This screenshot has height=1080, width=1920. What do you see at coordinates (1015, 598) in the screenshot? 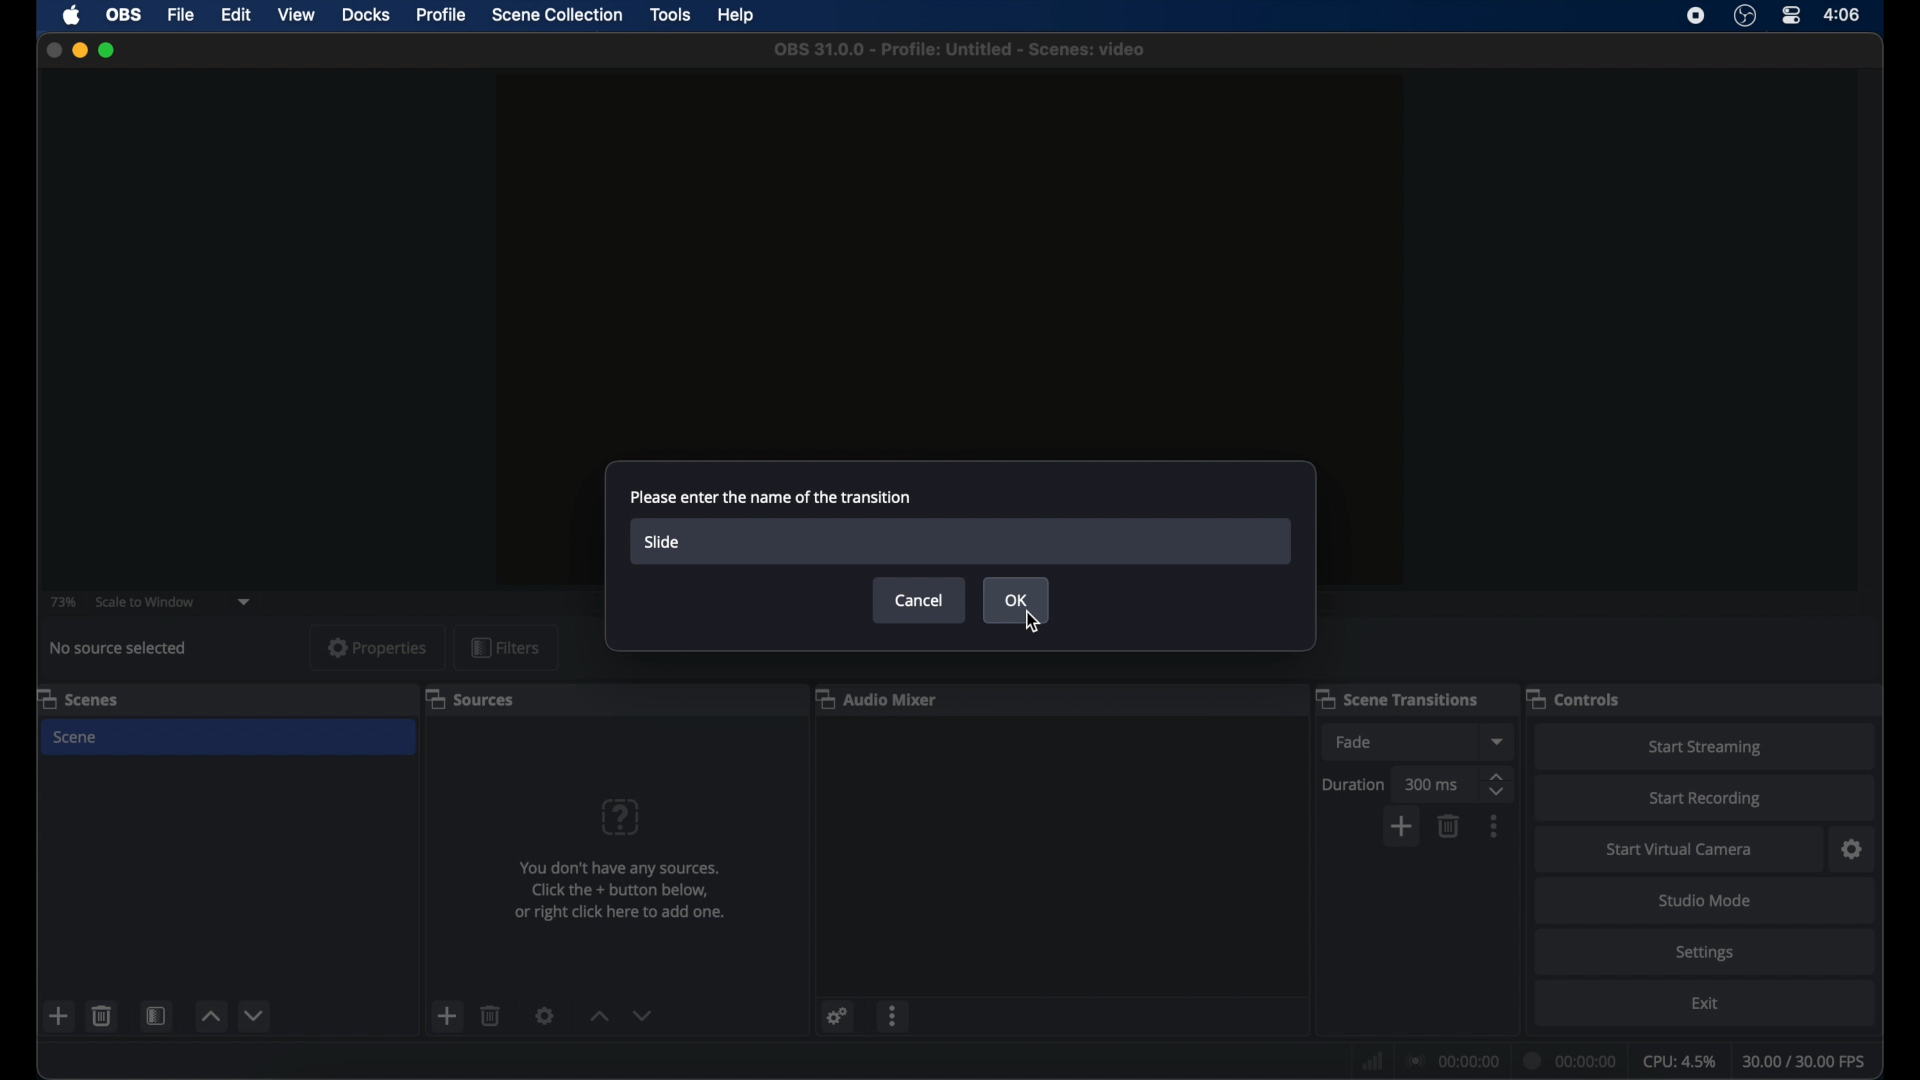
I see `ok` at bounding box center [1015, 598].